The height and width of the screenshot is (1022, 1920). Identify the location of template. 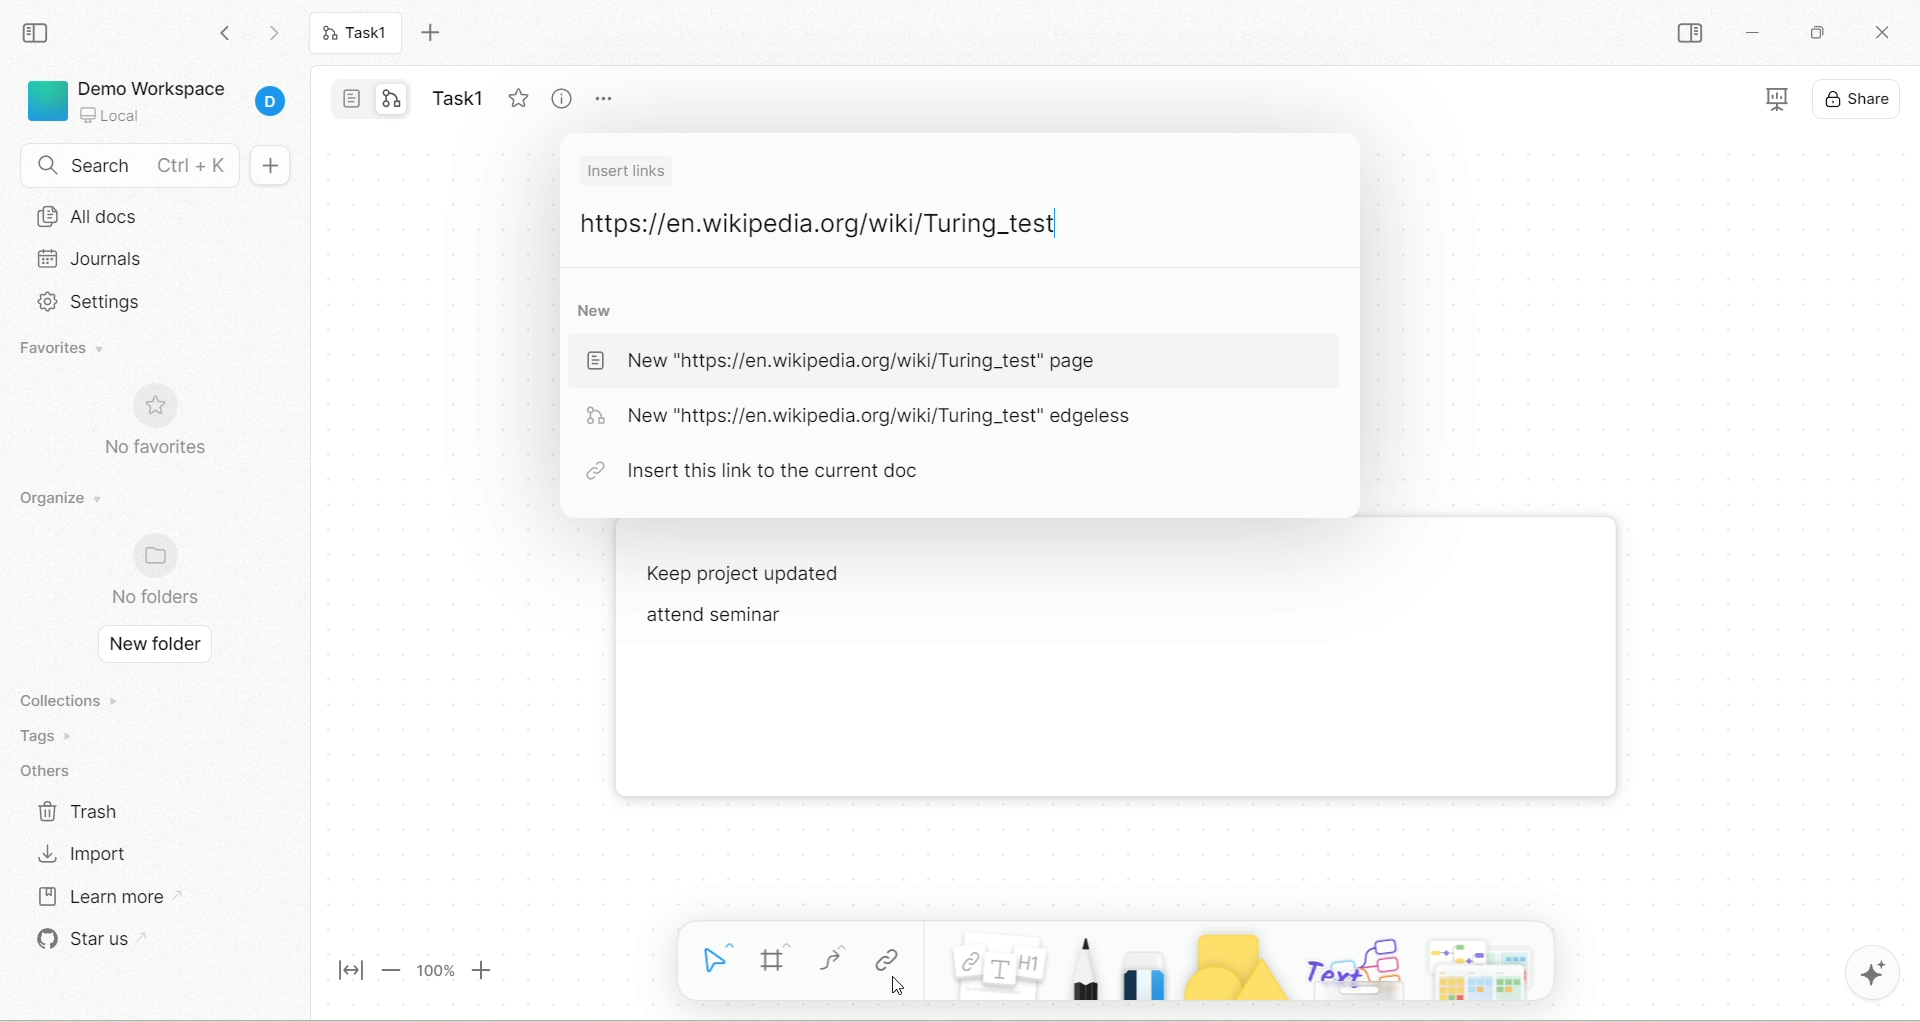
(1486, 967).